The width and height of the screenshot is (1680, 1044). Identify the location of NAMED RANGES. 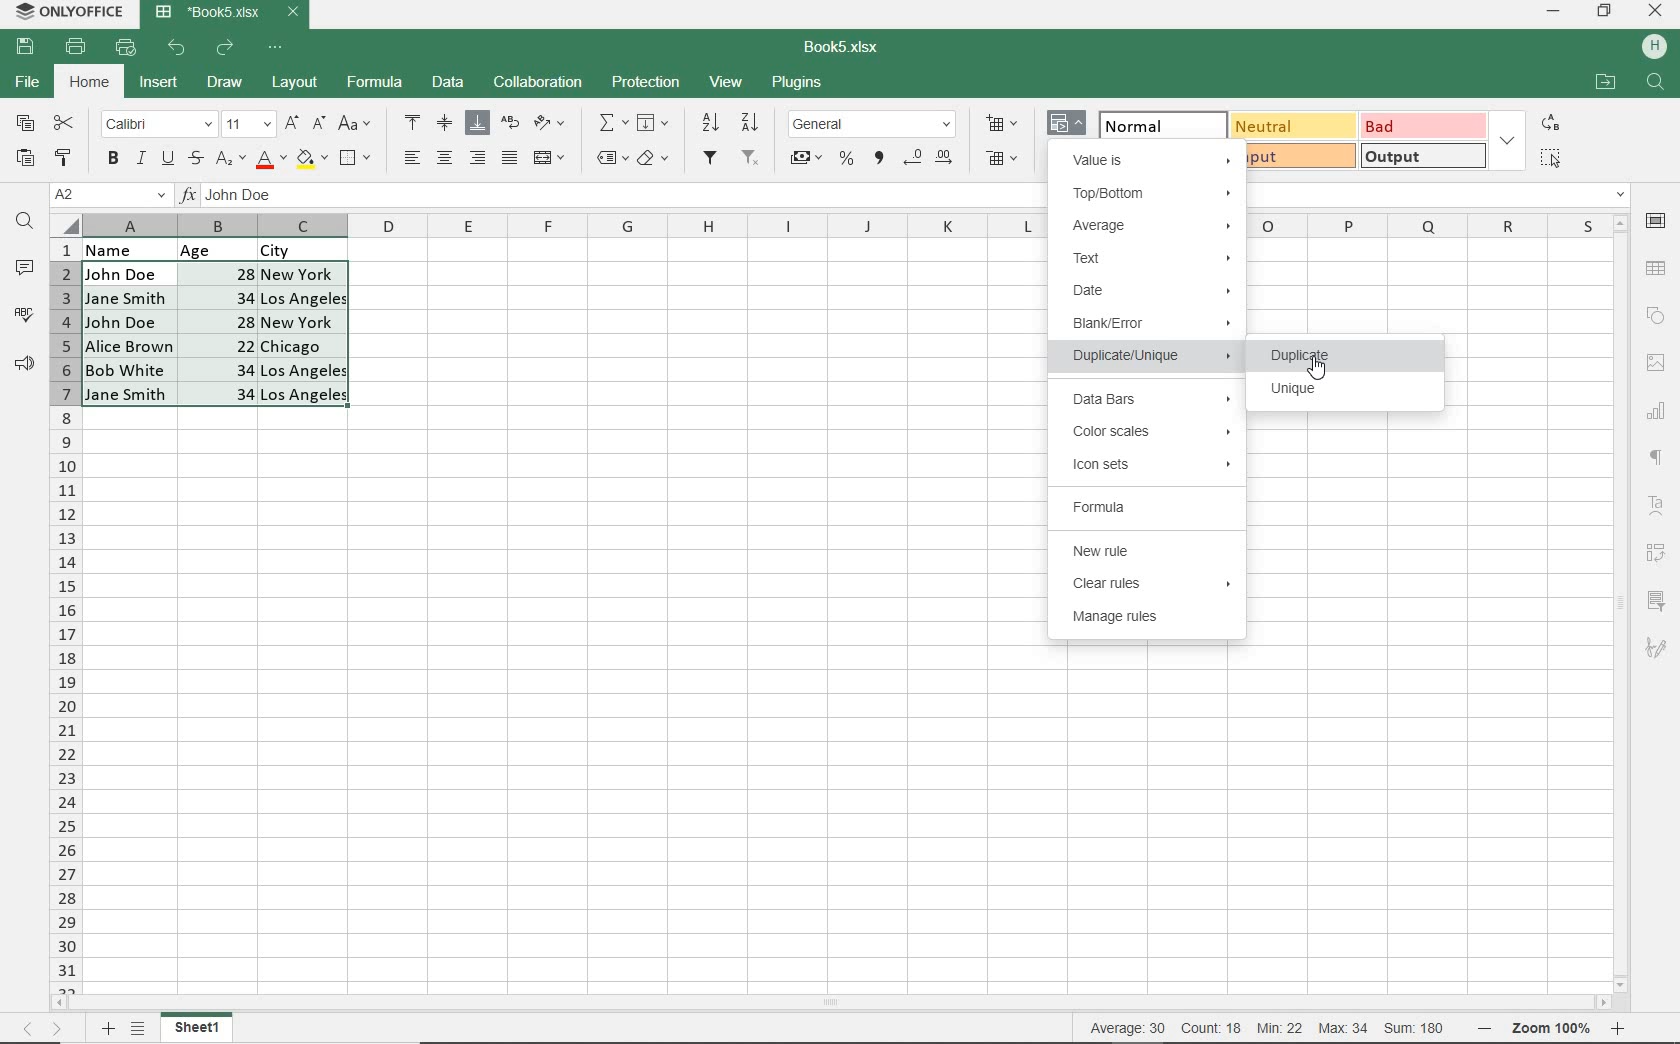
(611, 159).